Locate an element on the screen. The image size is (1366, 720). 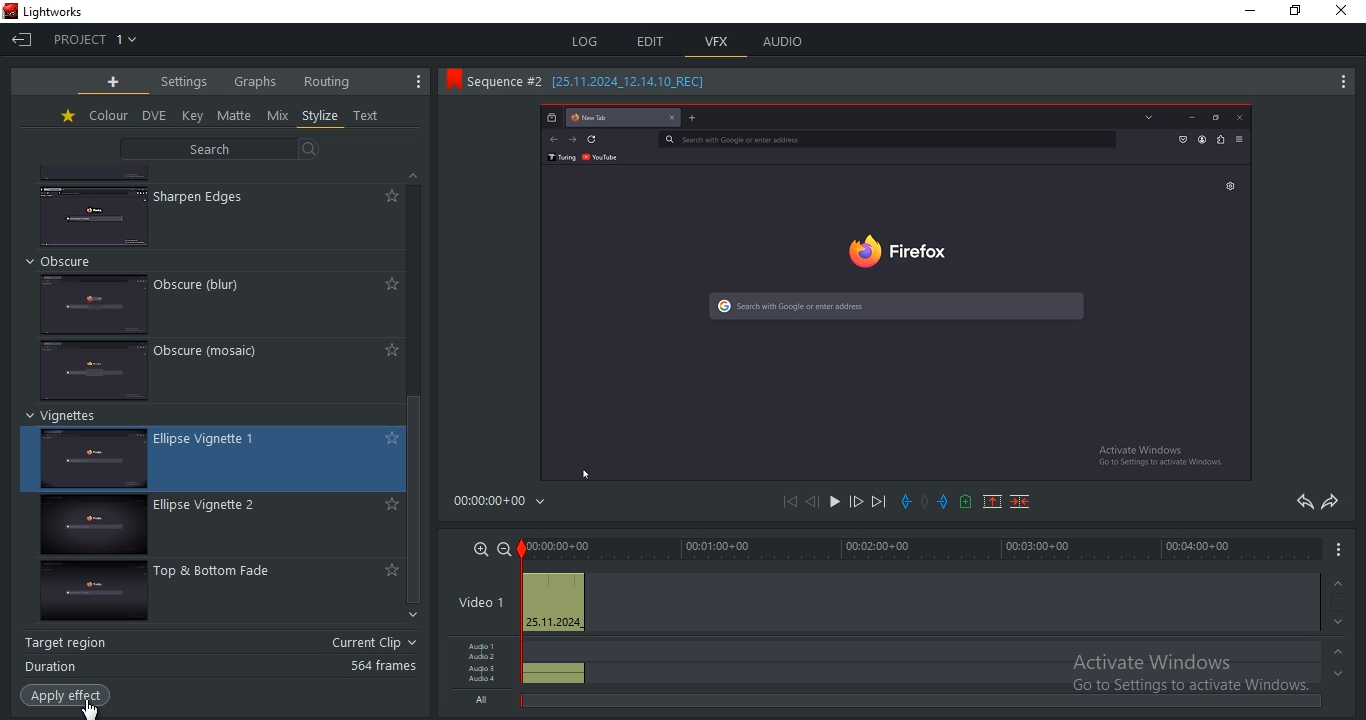
mark out is located at coordinates (943, 499).